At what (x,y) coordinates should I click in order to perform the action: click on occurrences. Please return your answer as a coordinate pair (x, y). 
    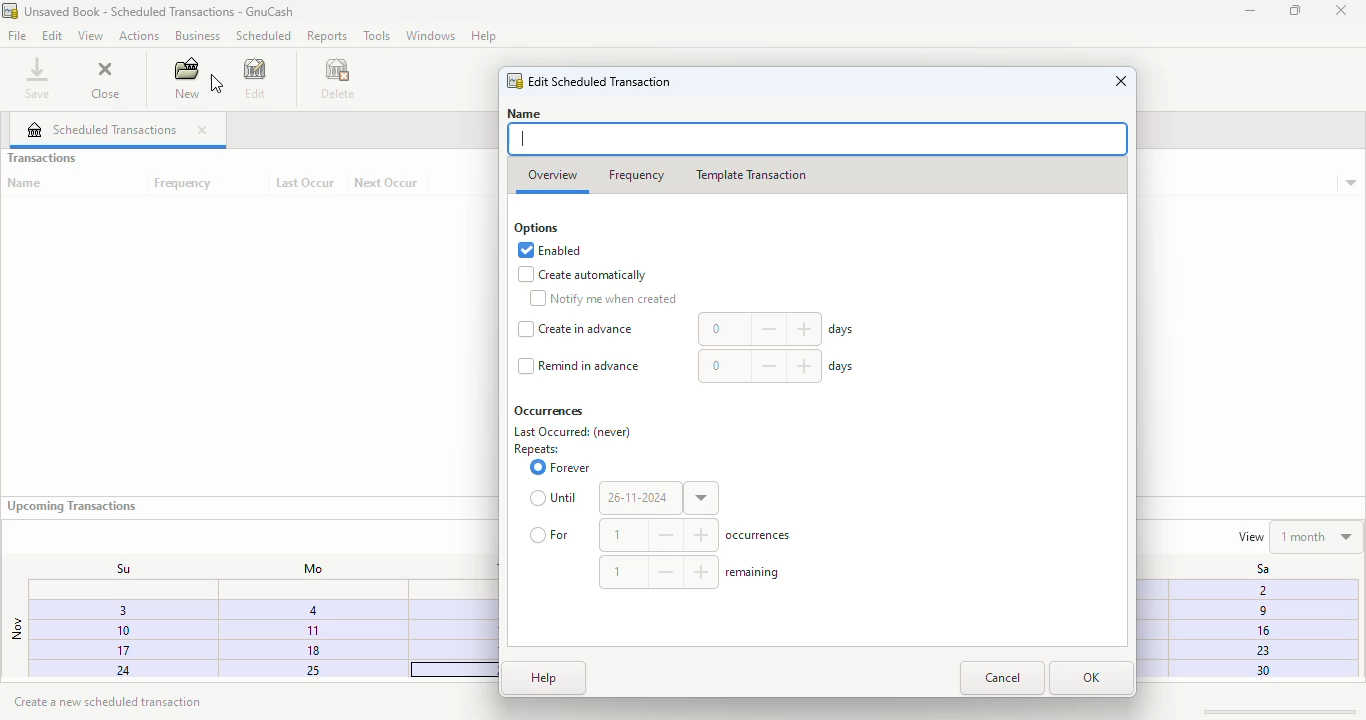
    Looking at the image, I should click on (549, 411).